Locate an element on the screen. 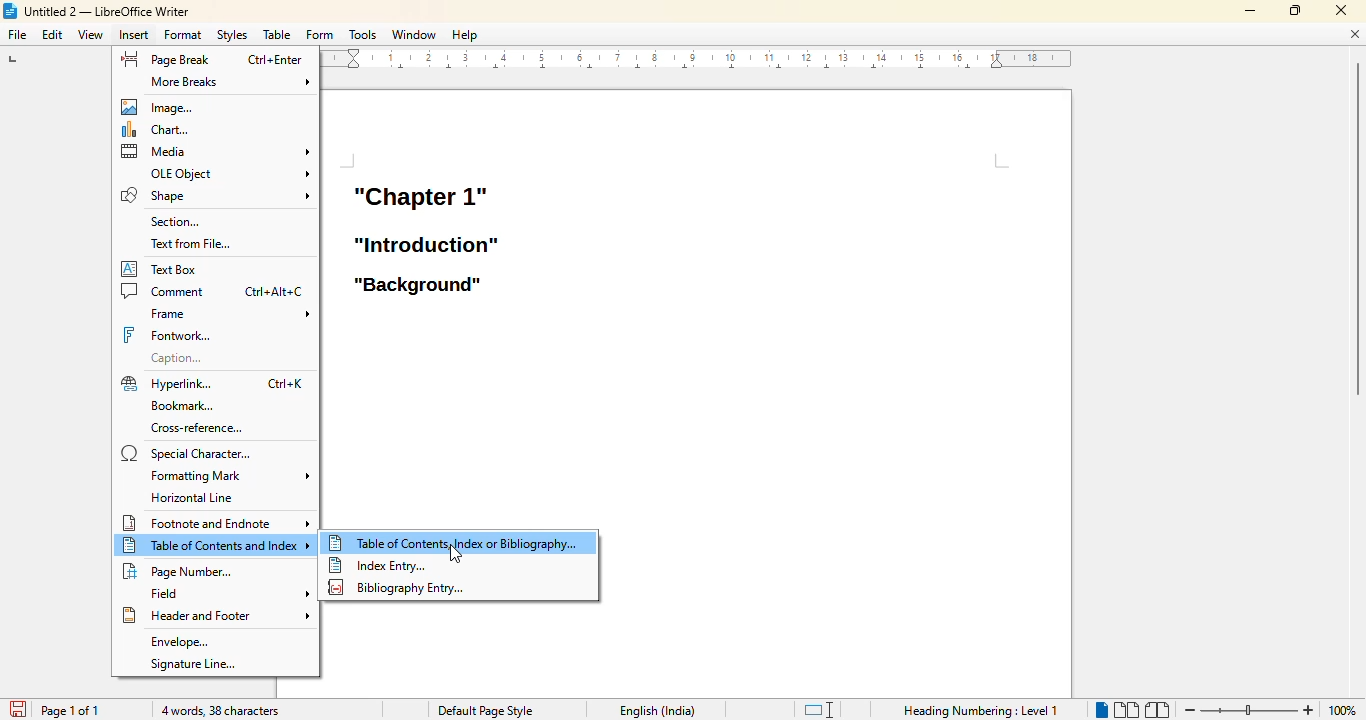 The image size is (1366, 720). tools is located at coordinates (362, 34).